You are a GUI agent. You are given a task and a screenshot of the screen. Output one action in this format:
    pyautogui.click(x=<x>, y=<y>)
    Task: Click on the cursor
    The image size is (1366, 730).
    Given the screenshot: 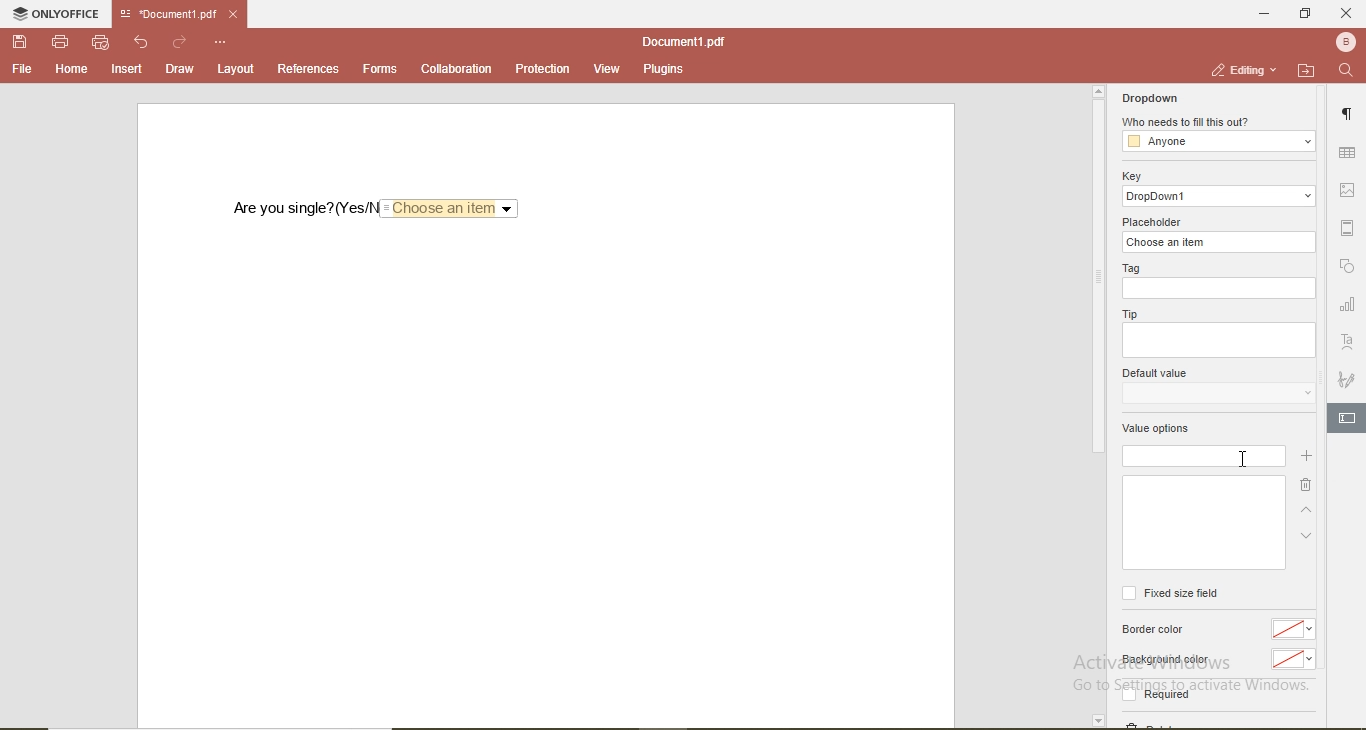 What is the action you would take?
    pyautogui.click(x=1242, y=463)
    